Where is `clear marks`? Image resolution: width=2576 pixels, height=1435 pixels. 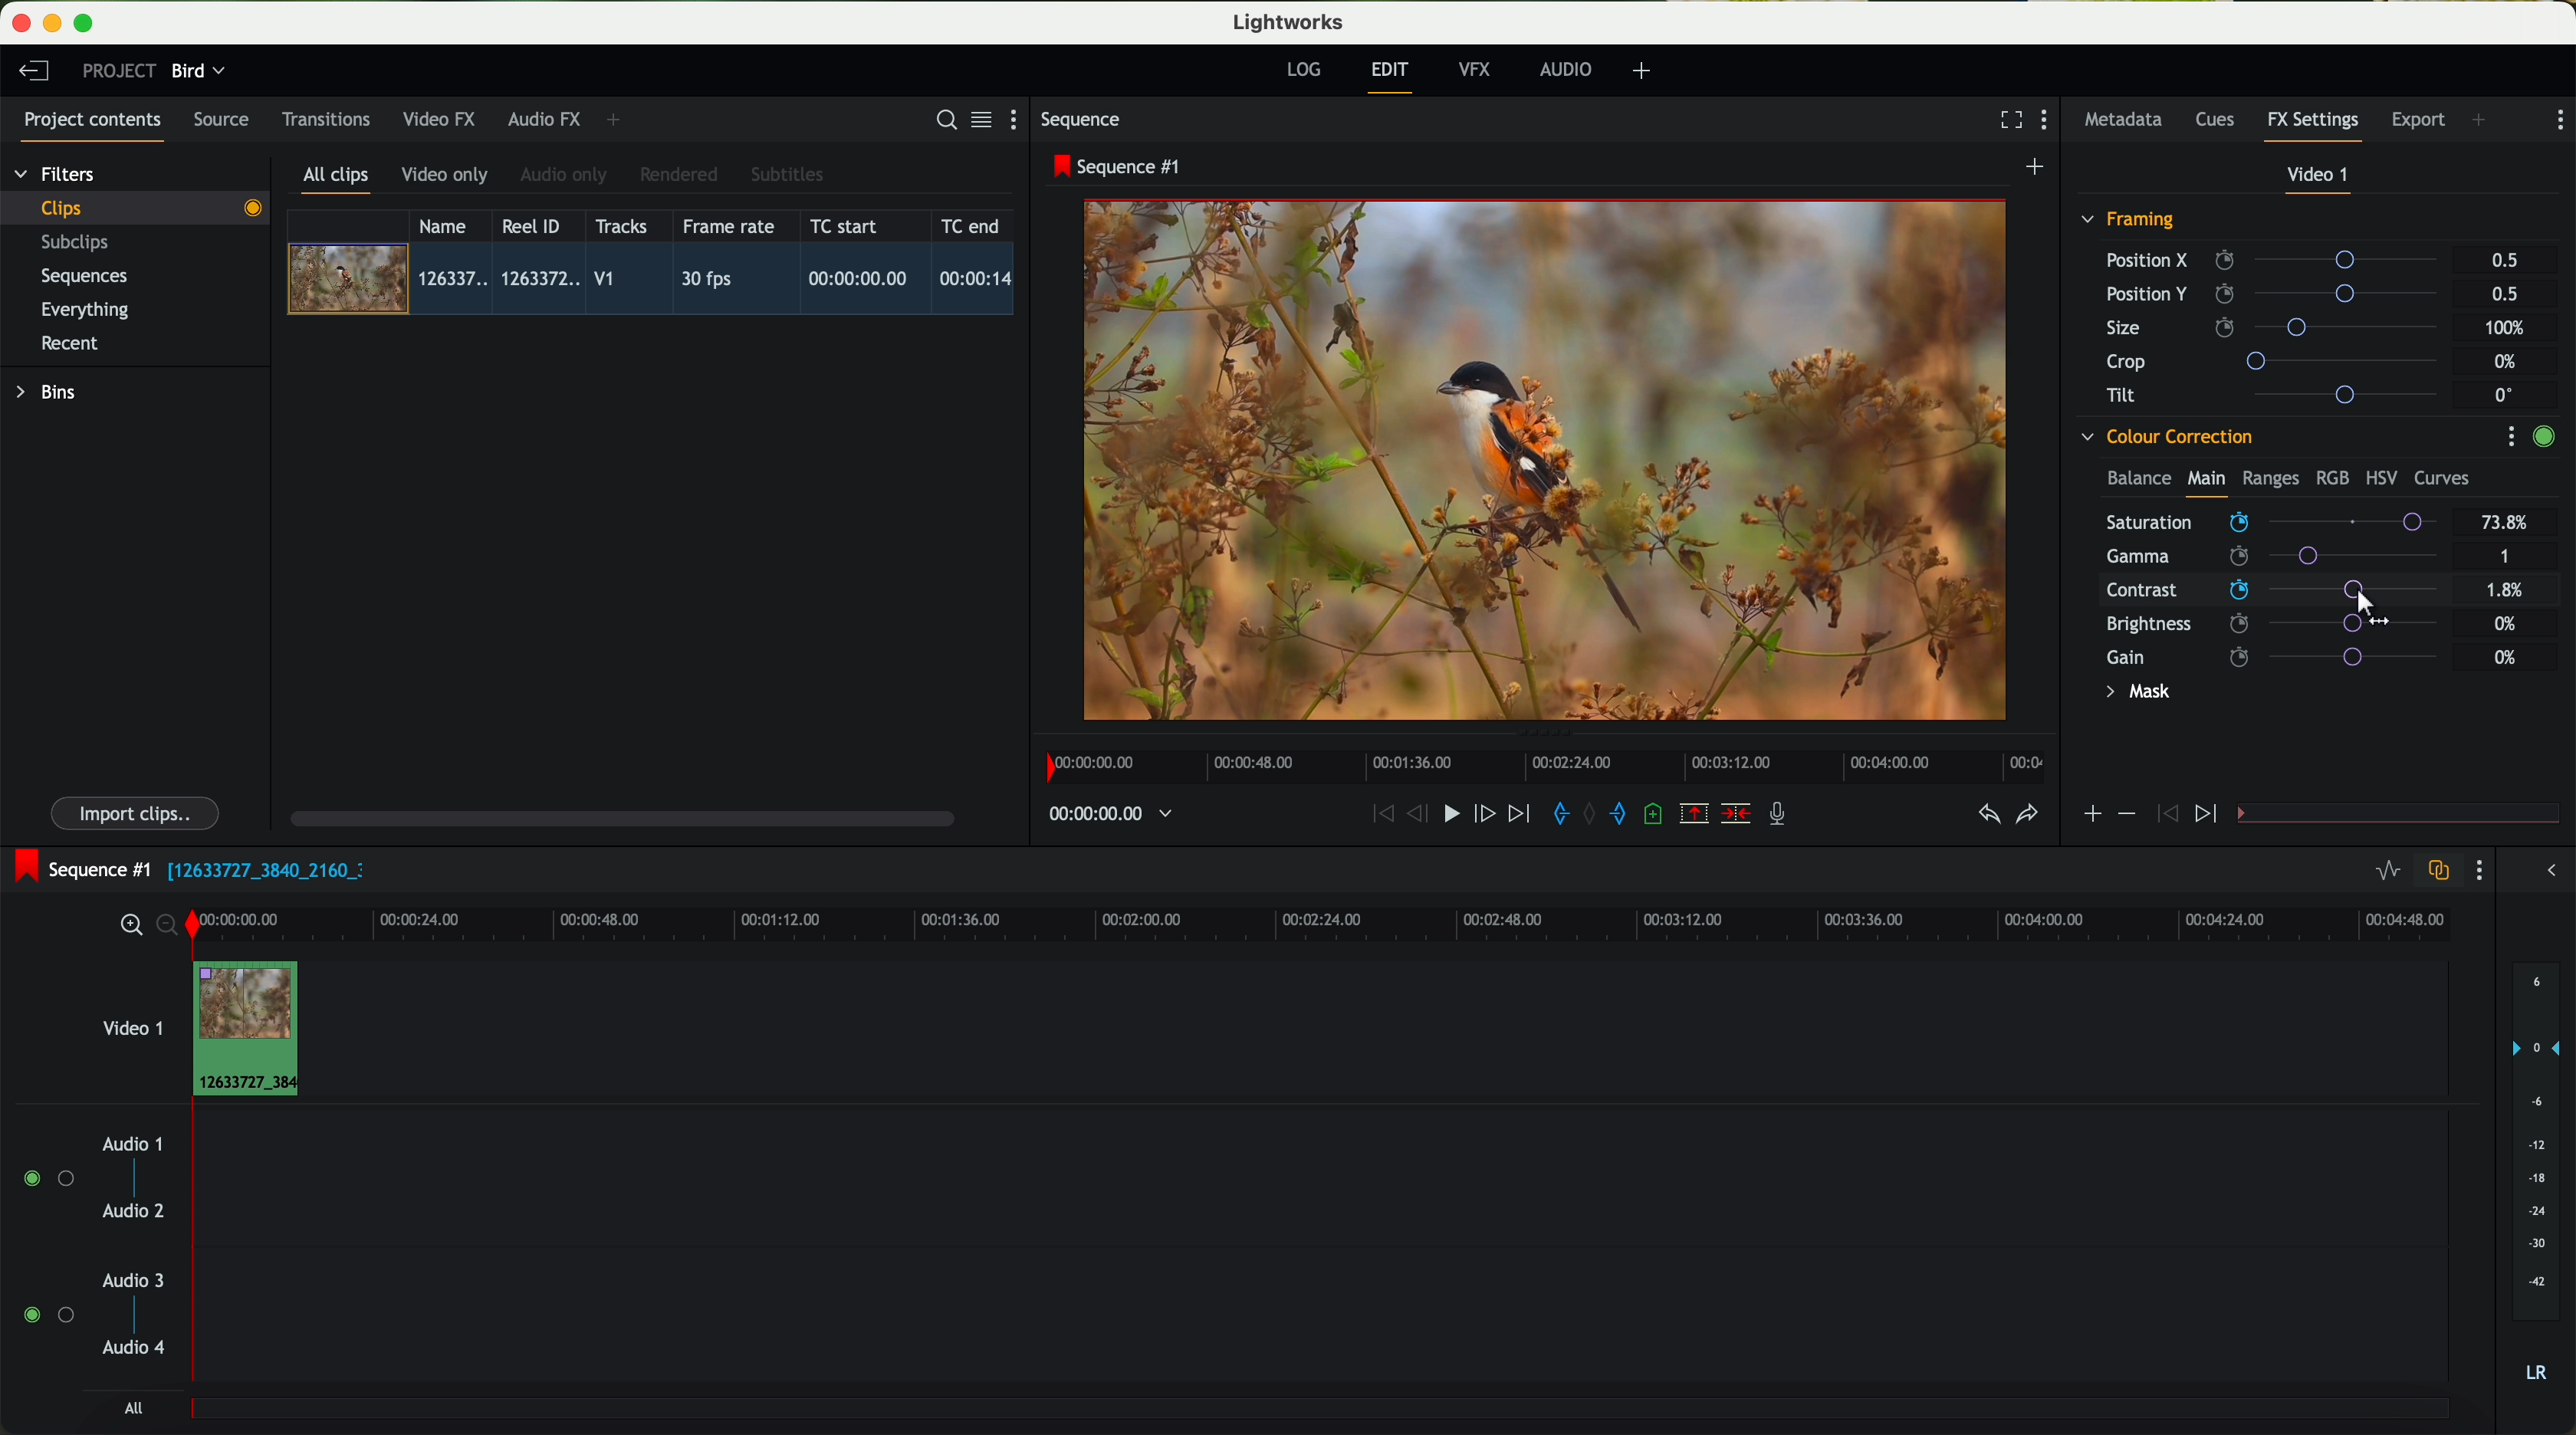 clear marks is located at coordinates (1591, 814).